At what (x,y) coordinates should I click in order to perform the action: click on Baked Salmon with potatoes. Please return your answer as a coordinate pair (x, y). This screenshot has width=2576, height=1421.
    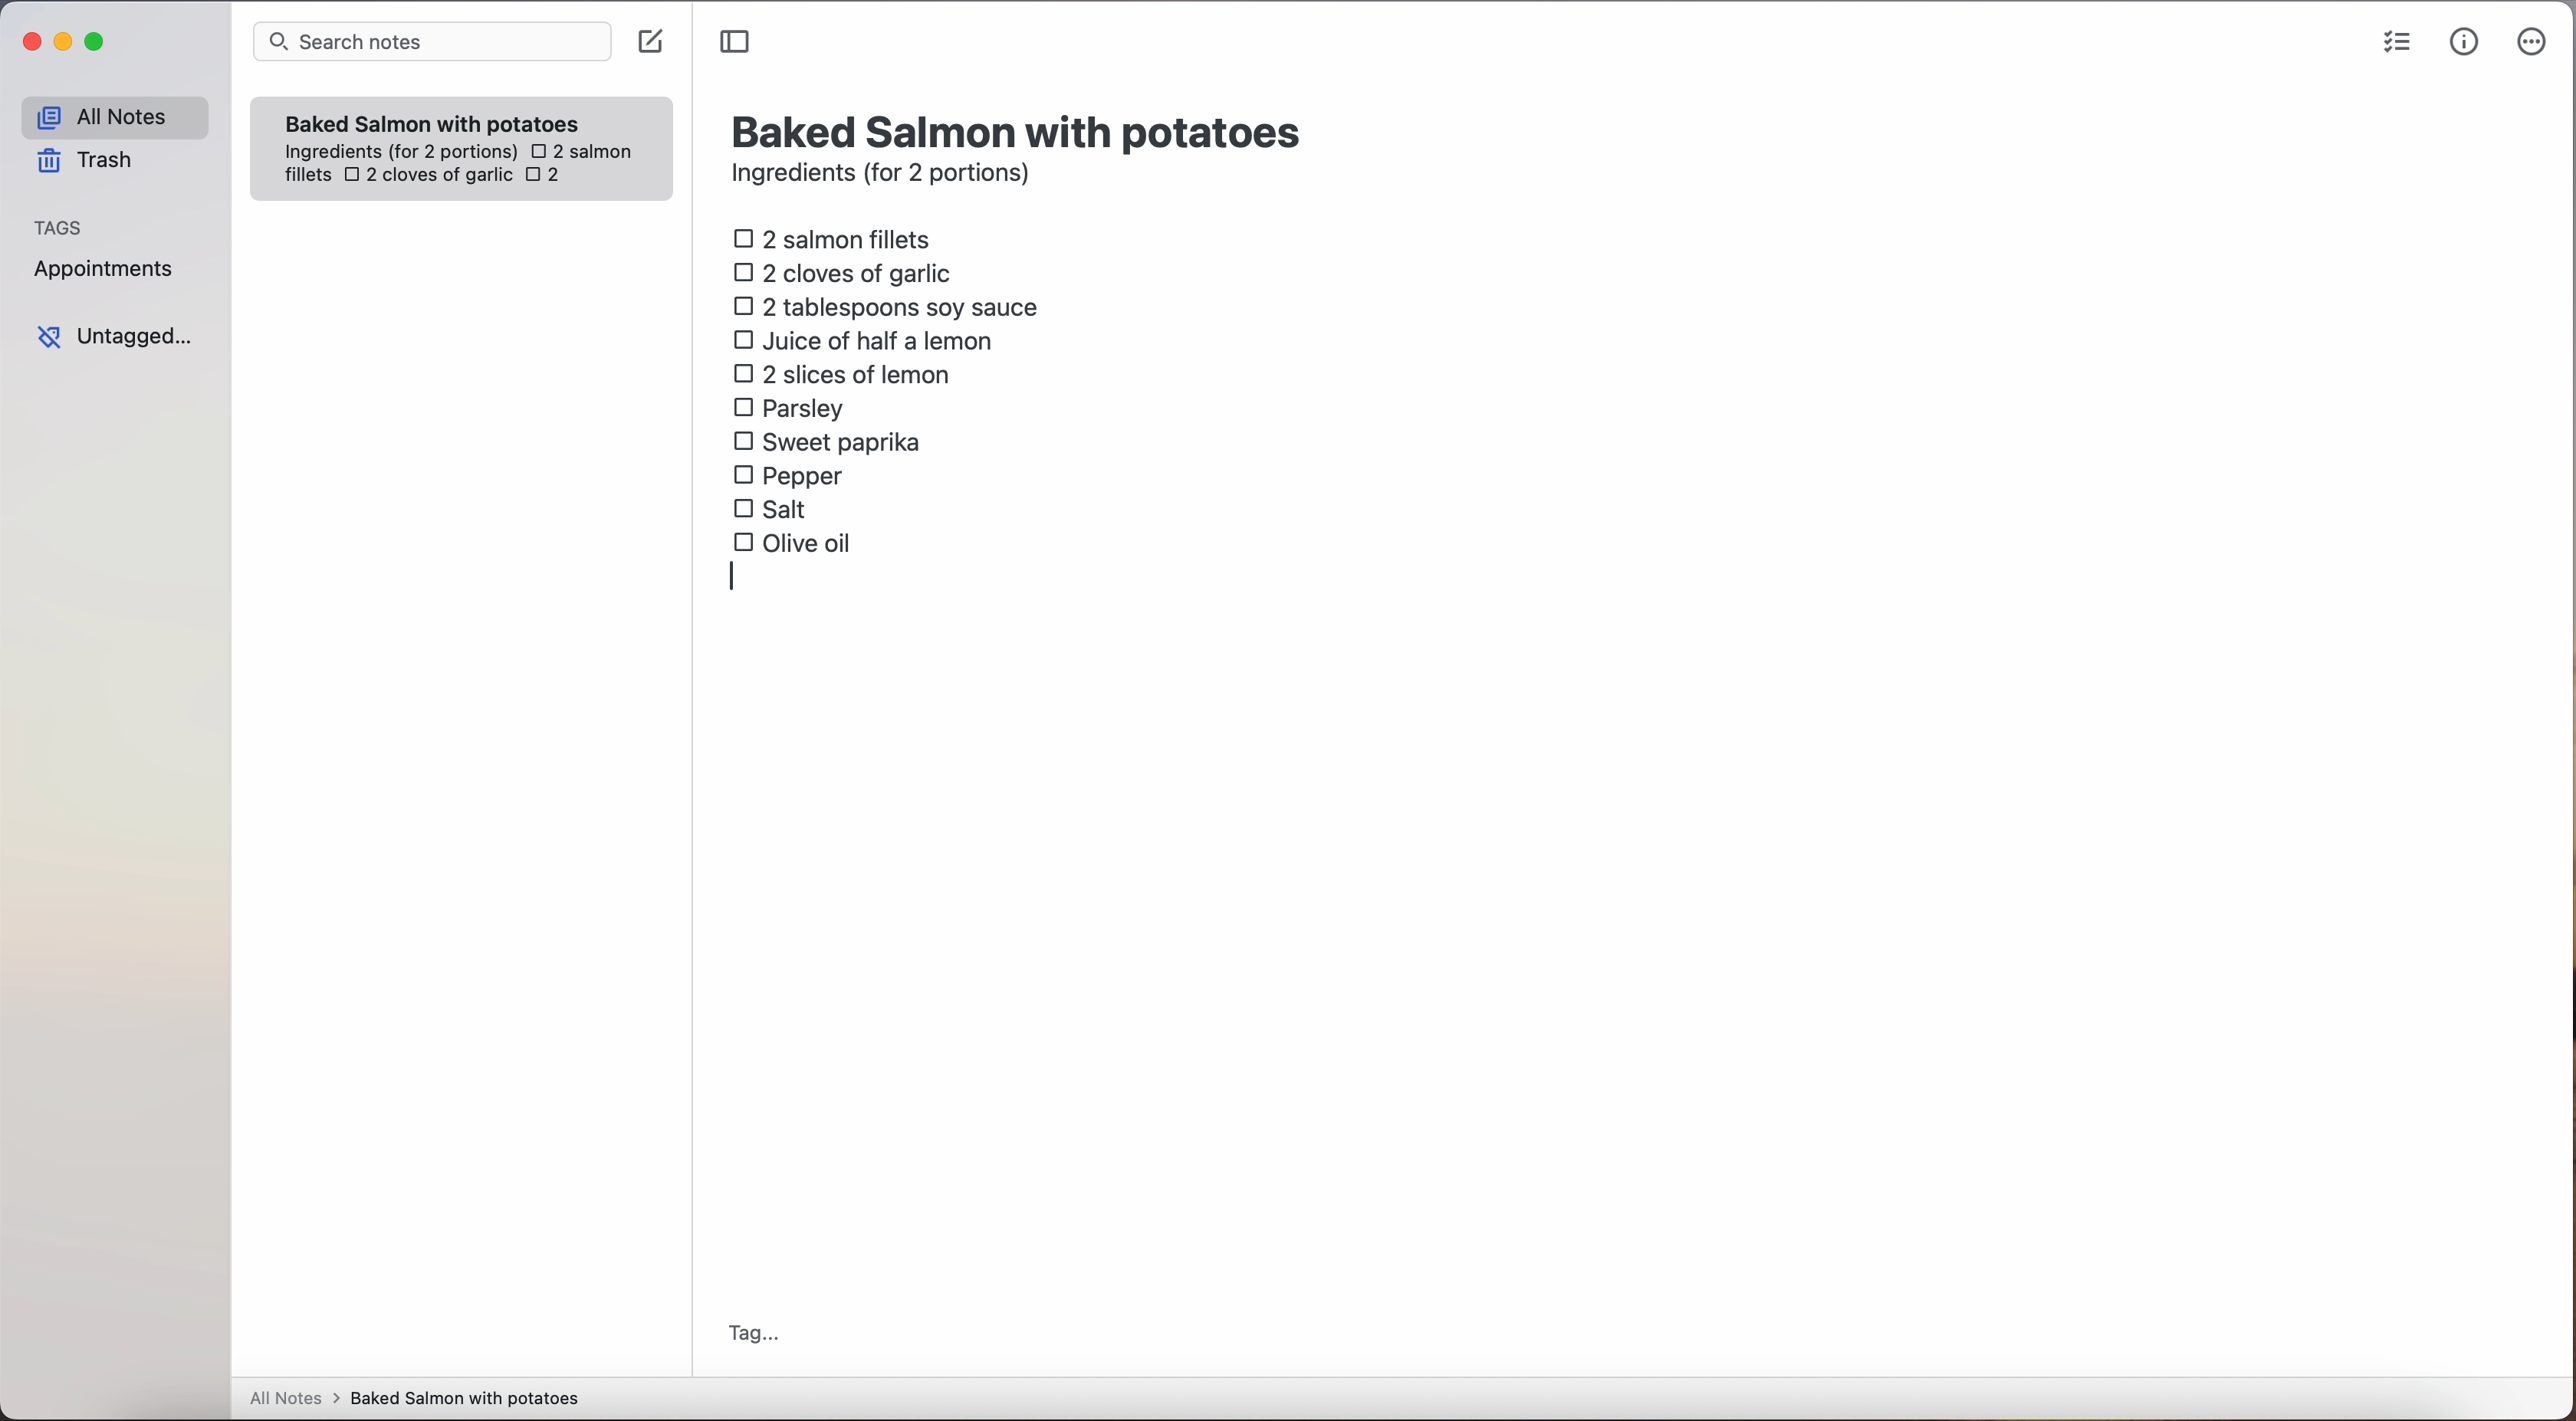
    Looking at the image, I should click on (433, 119).